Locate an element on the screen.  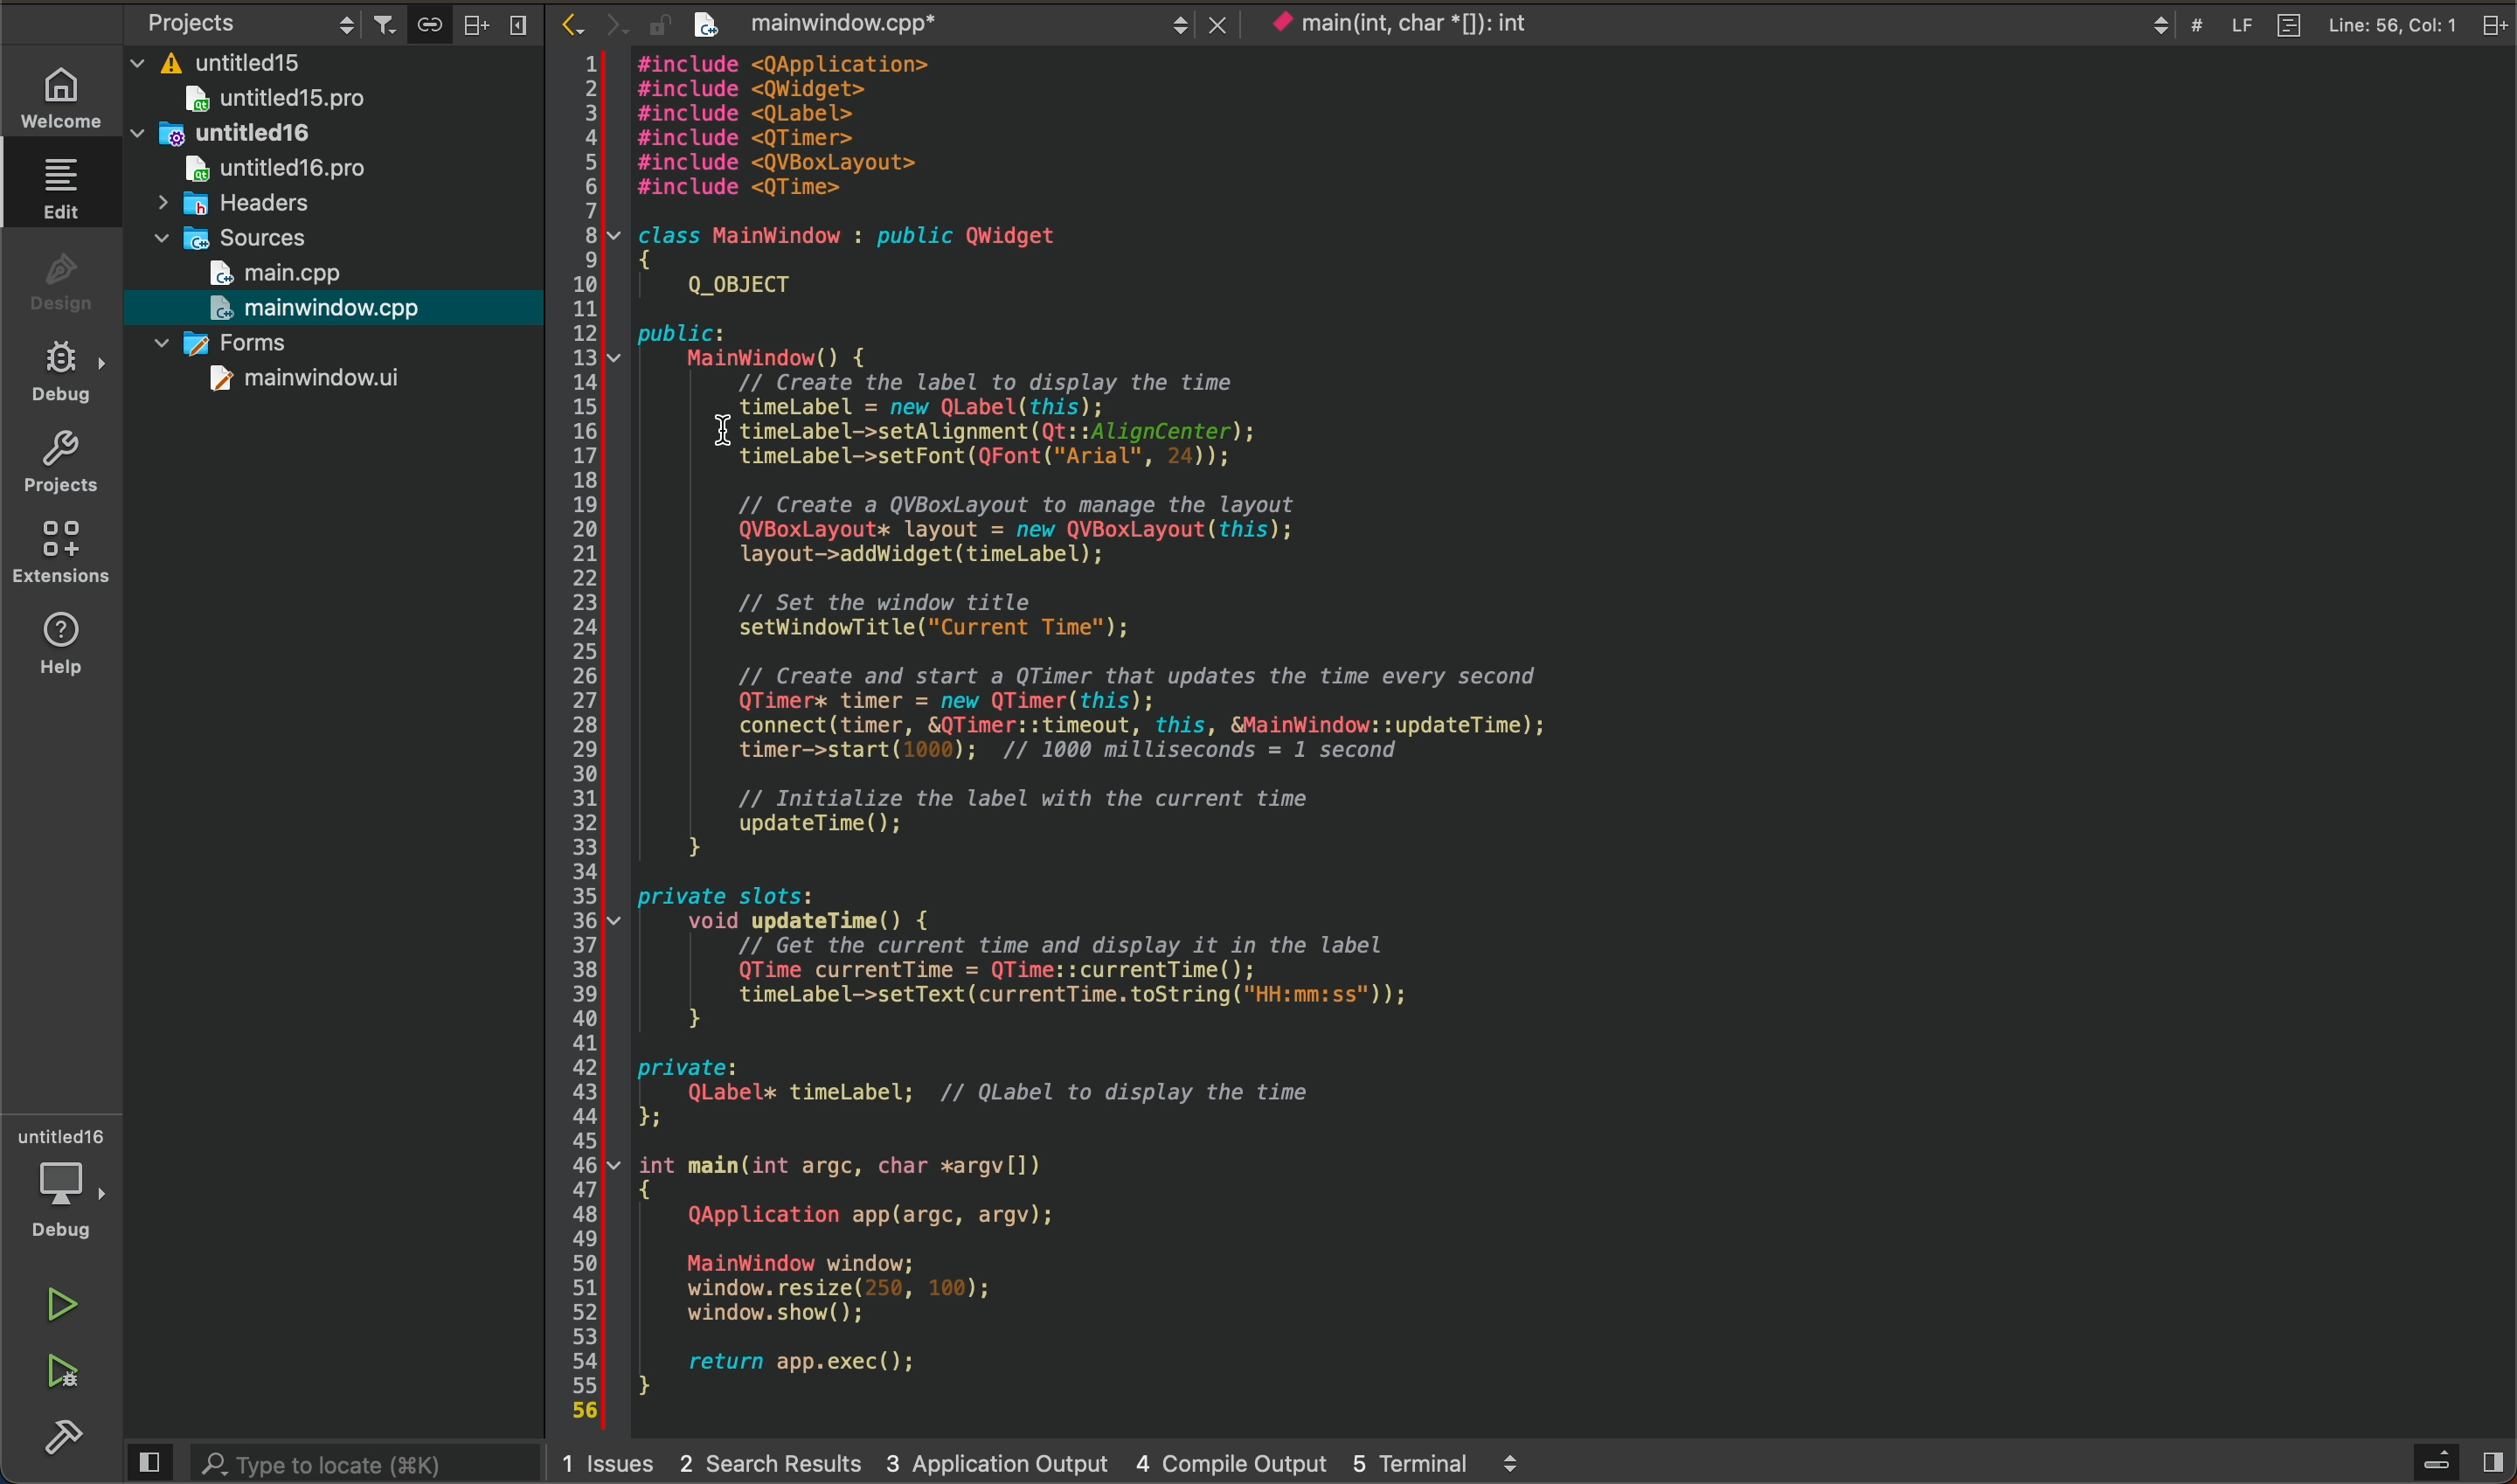
split tab is located at coordinates (2495, 25).